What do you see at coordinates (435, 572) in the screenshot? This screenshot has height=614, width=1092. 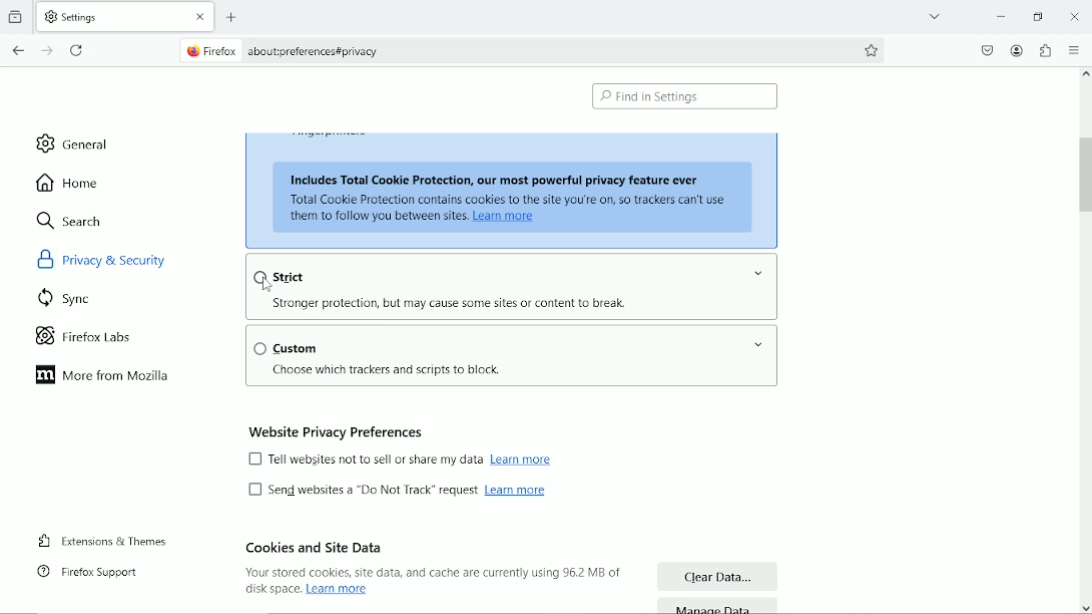 I see `text` at bounding box center [435, 572].